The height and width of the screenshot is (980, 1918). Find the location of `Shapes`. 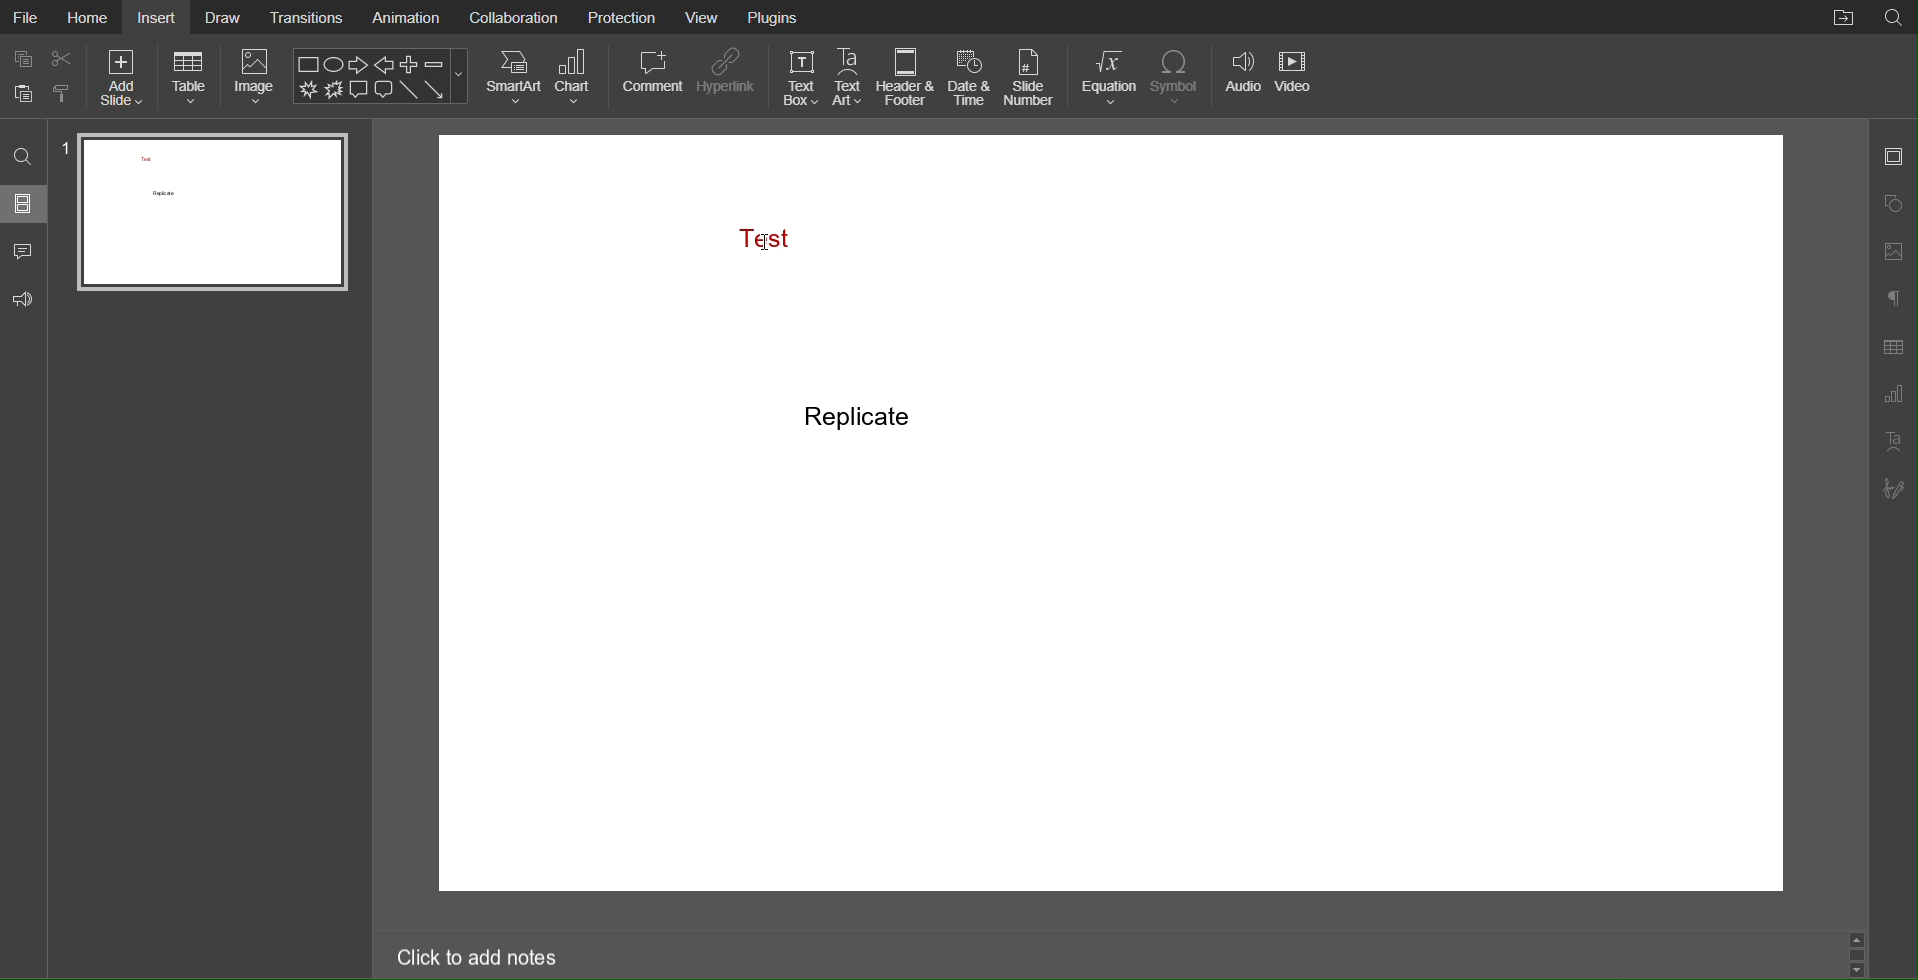

Shapes is located at coordinates (1894, 201).